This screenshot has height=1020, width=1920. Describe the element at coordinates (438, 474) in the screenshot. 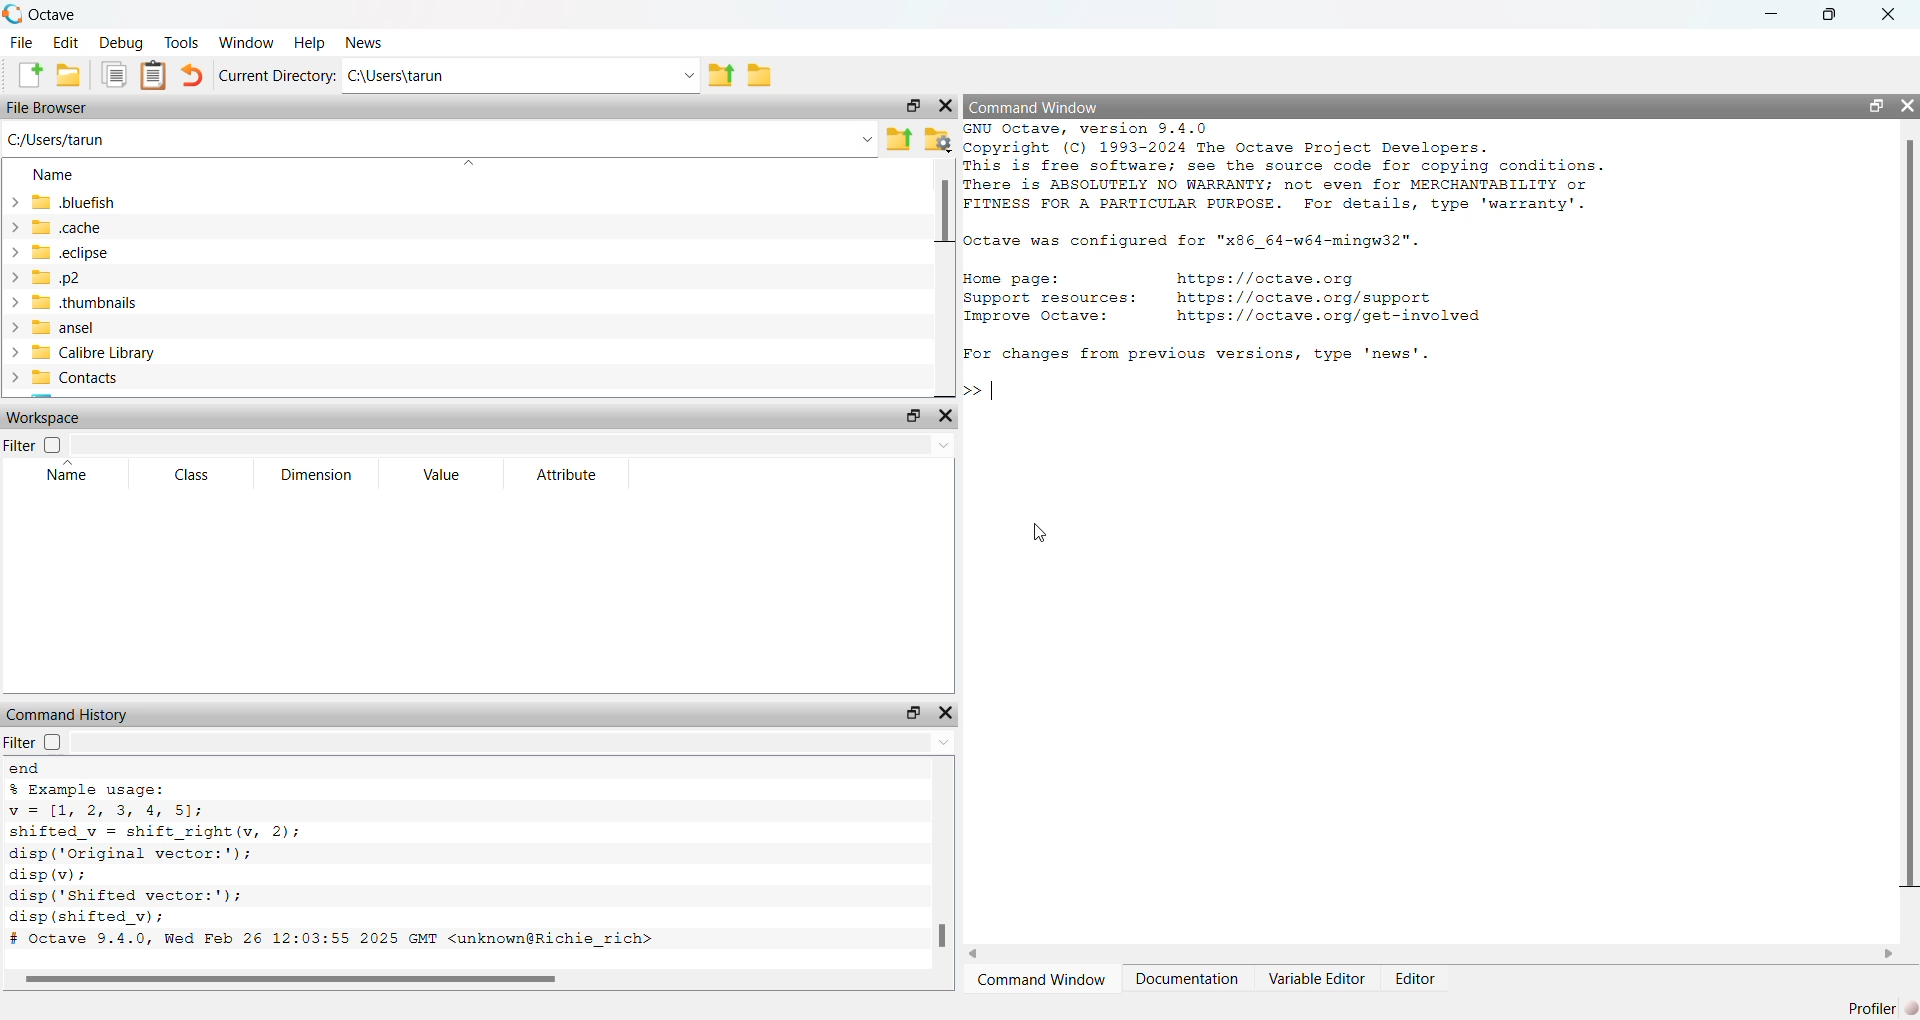

I see `value` at that location.